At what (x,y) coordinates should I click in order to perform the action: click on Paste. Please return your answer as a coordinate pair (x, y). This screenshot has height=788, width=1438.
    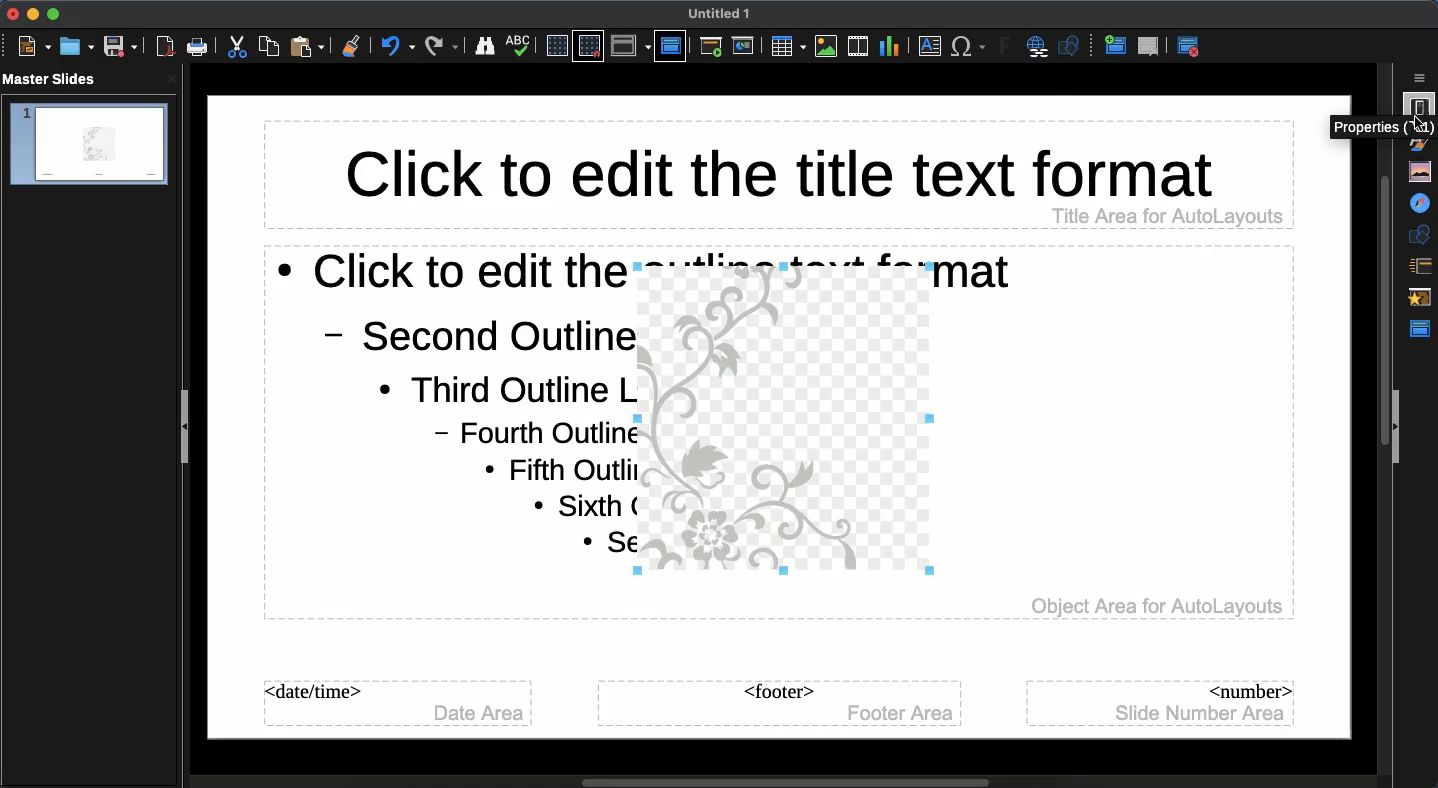
    Looking at the image, I should click on (309, 46).